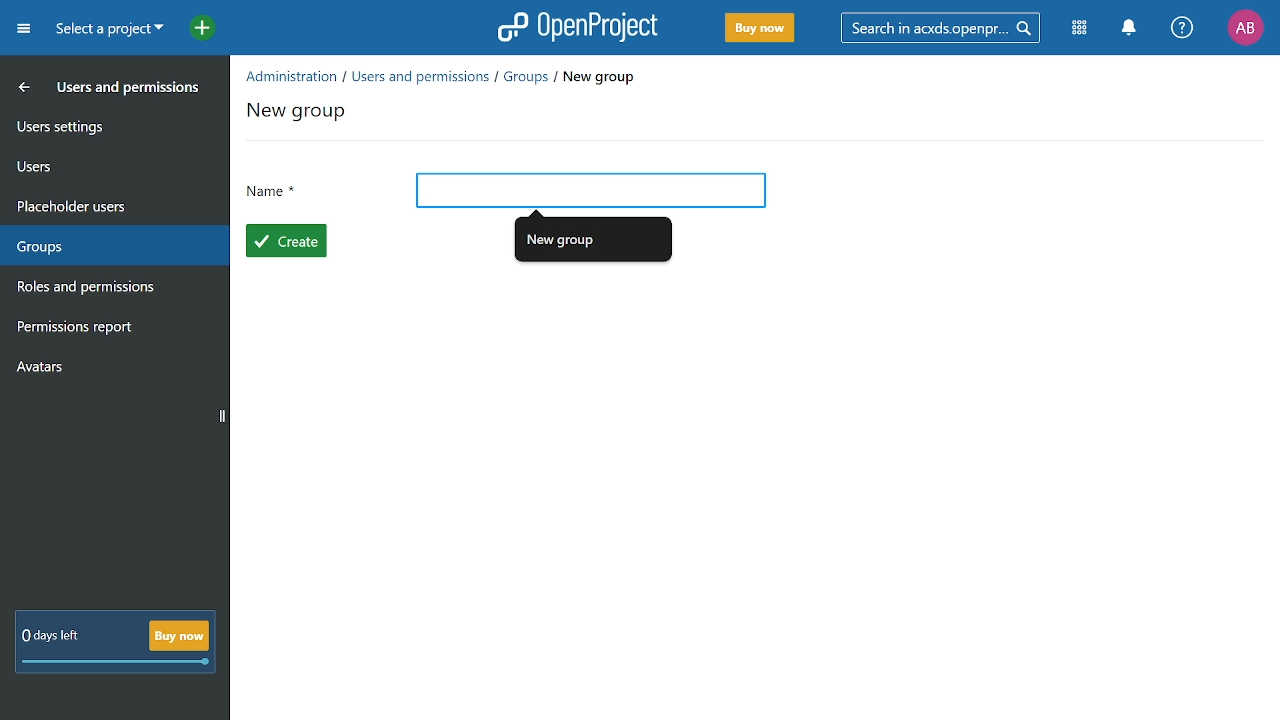  Describe the element at coordinates (1245, 29) in the screenshot. I see `current account "AB"` at that location.